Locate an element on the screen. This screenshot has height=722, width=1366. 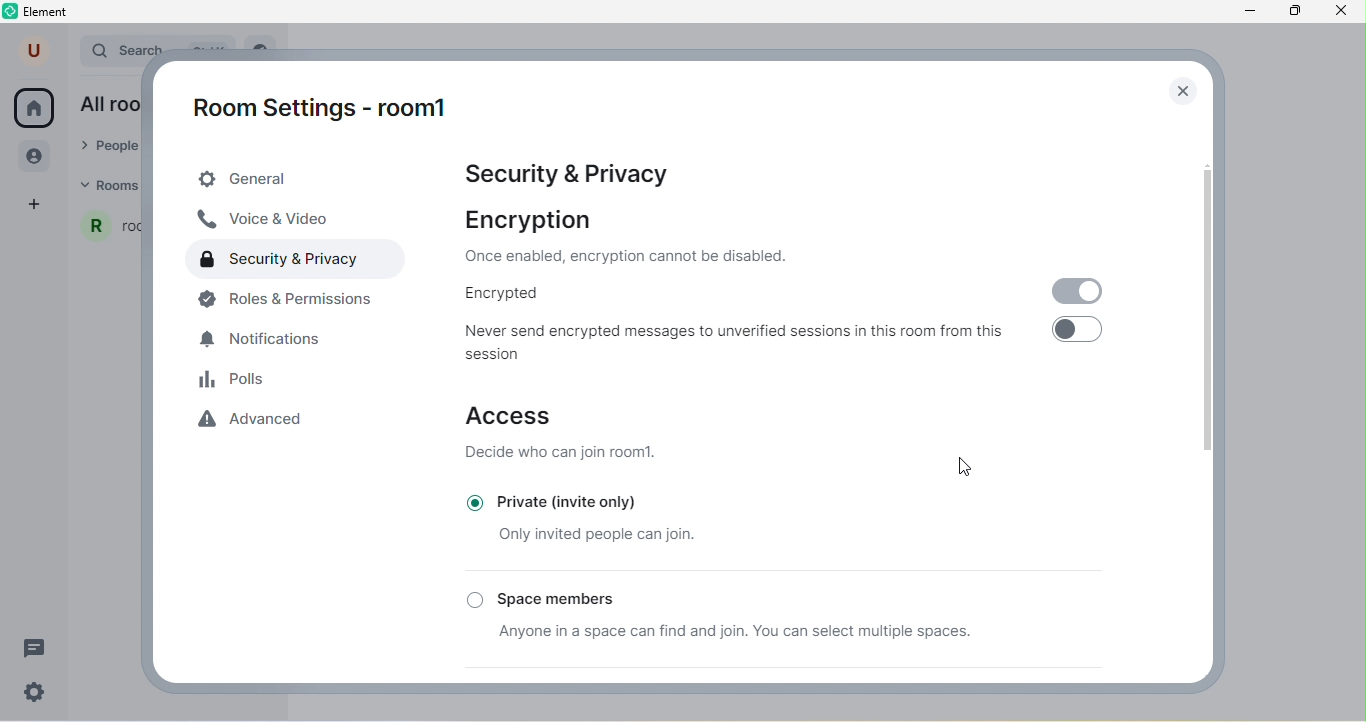
roles  and permissions is located at coordinates (298, 303).